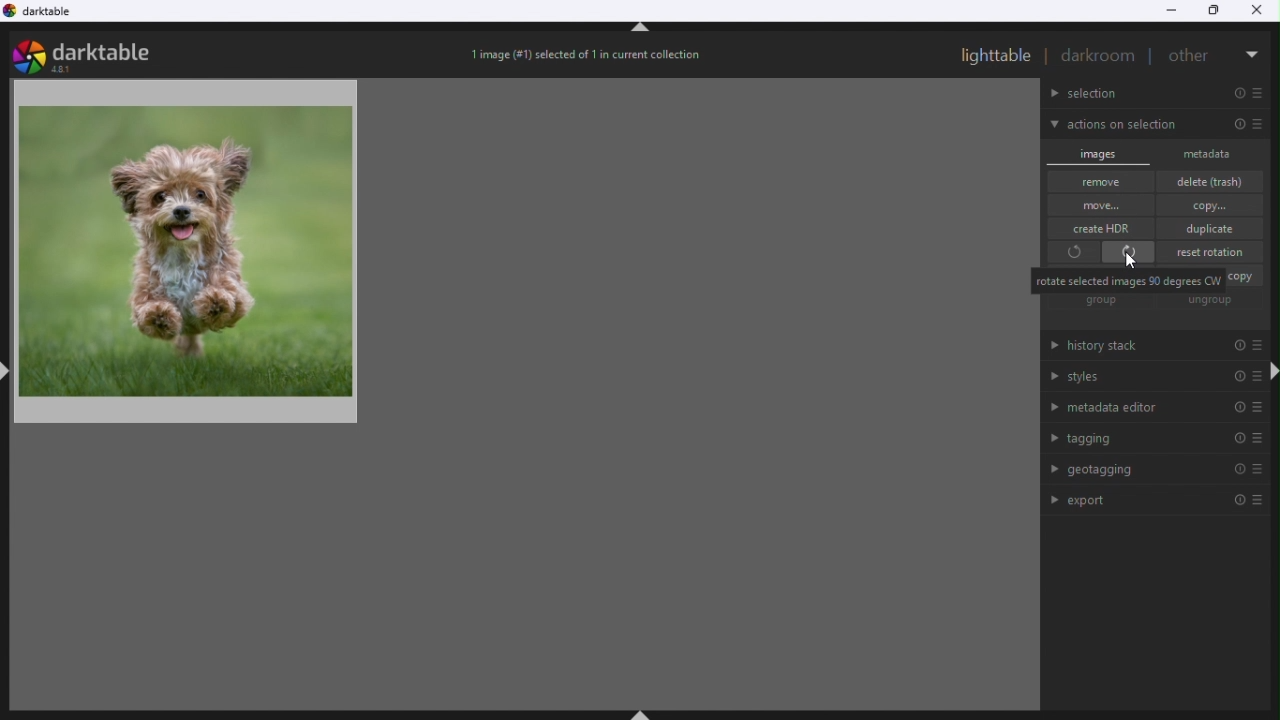 The image size is (1280, 720). I want to click on cursor, so click(1134, 265).